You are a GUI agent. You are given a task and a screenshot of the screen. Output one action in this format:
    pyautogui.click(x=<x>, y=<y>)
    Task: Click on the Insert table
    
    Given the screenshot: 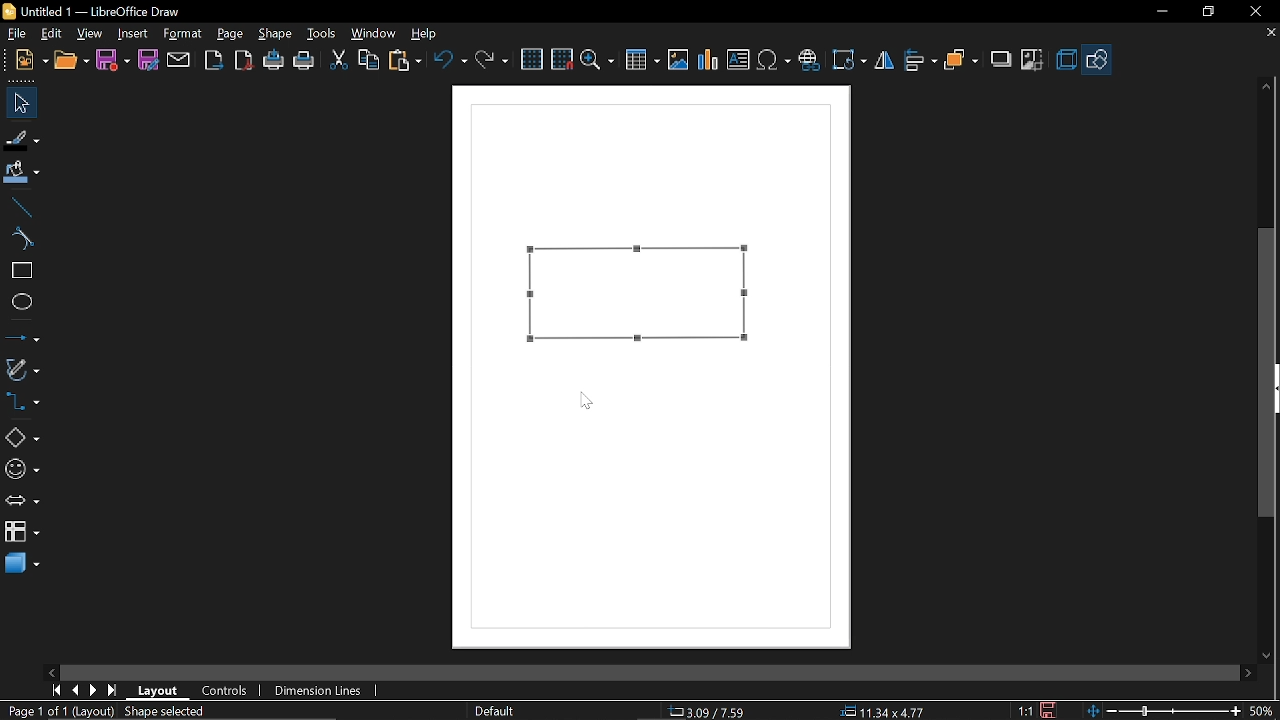 What is the action you would take?
    pyautogui.click(x=642, y=60)
    